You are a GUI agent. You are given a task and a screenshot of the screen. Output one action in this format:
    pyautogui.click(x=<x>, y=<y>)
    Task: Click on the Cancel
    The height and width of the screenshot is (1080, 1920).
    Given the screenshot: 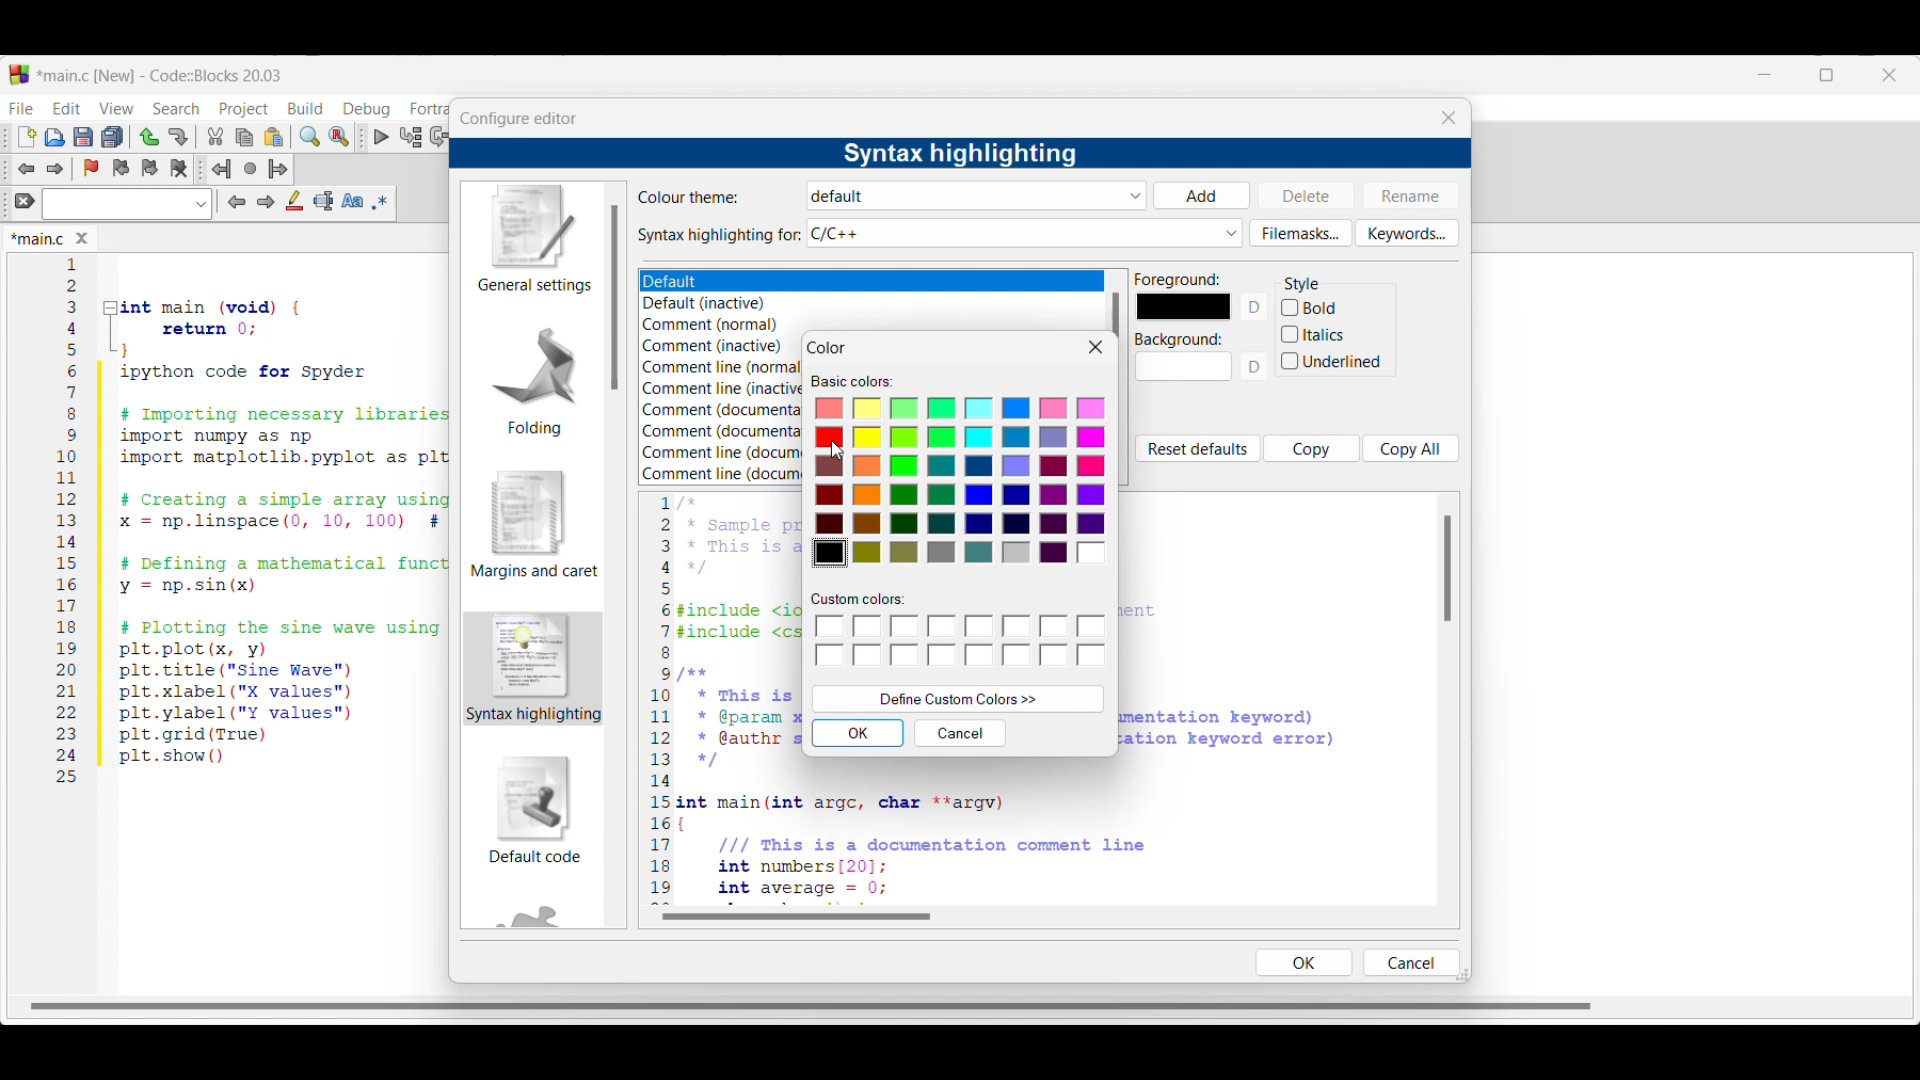 What is the action you would take?
    pyautogui.click(x=961, y=733)
    